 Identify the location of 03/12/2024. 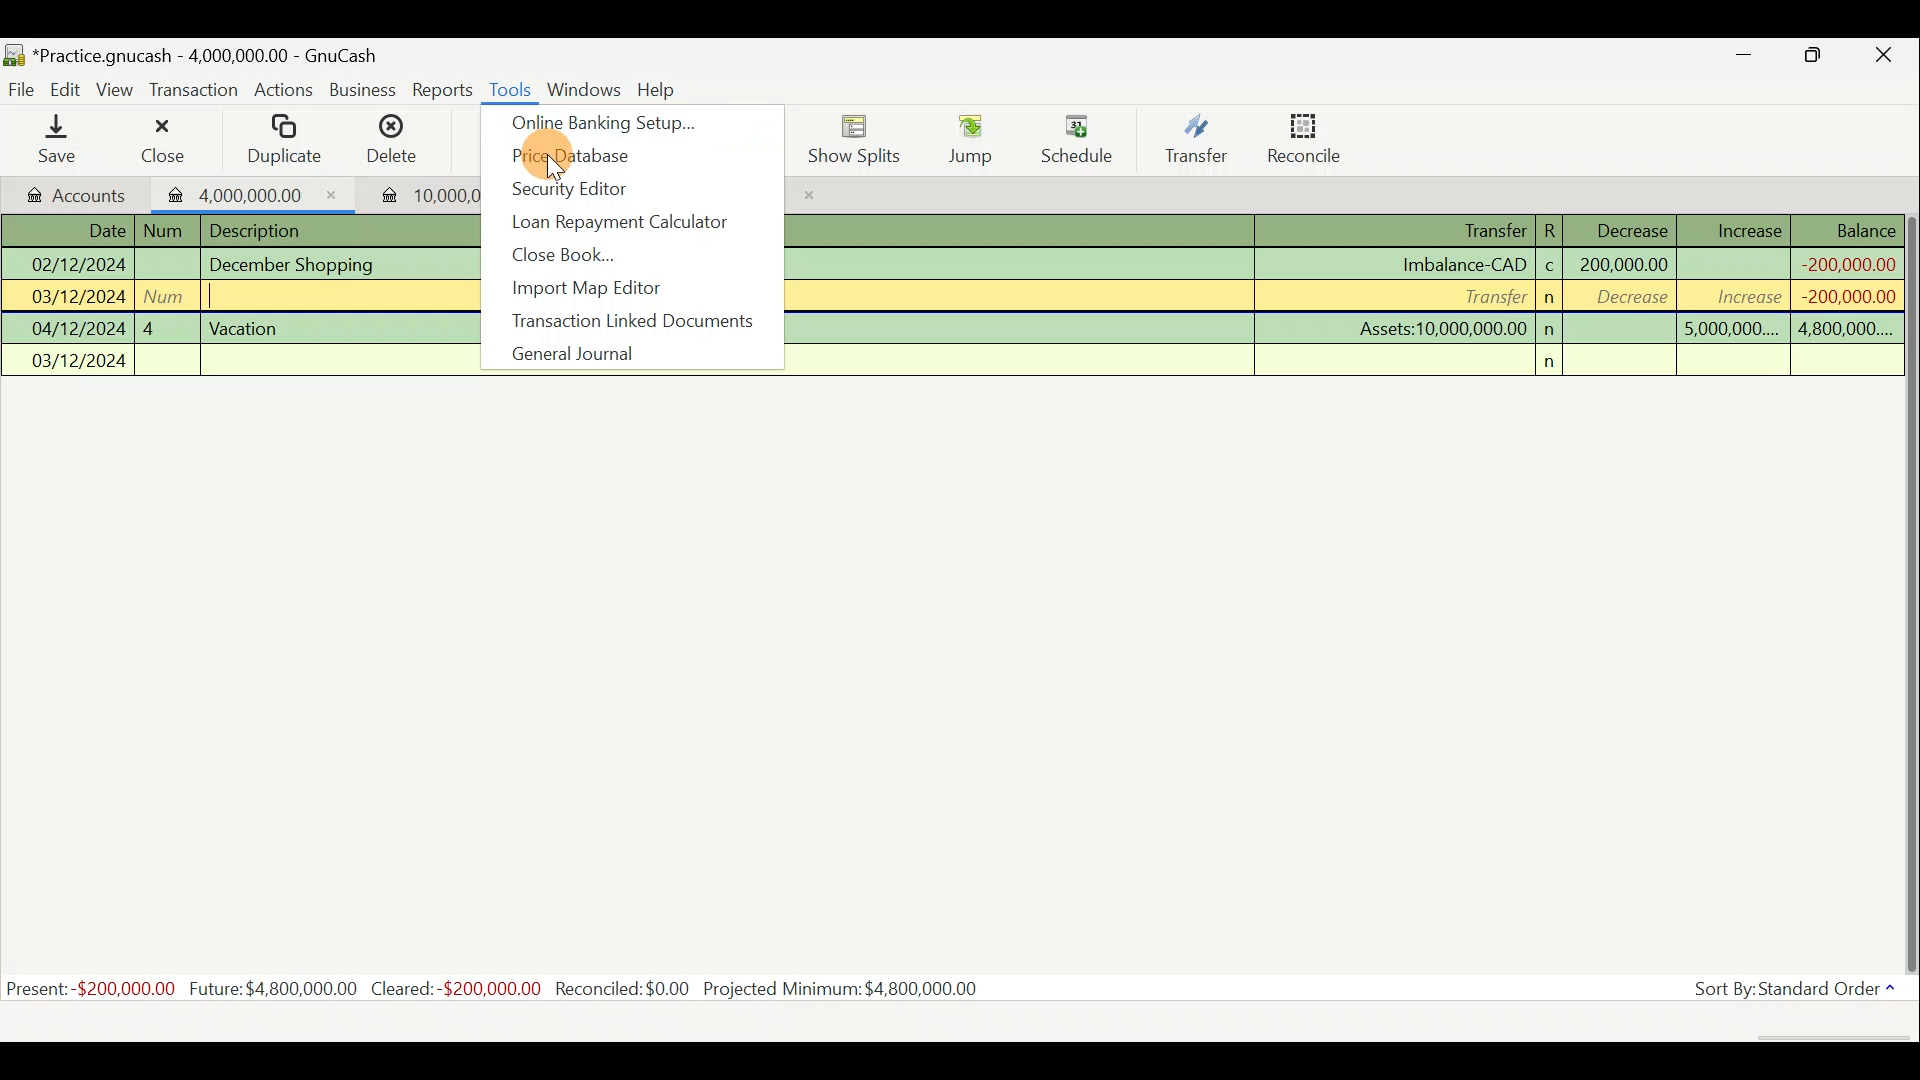
(79, 299).